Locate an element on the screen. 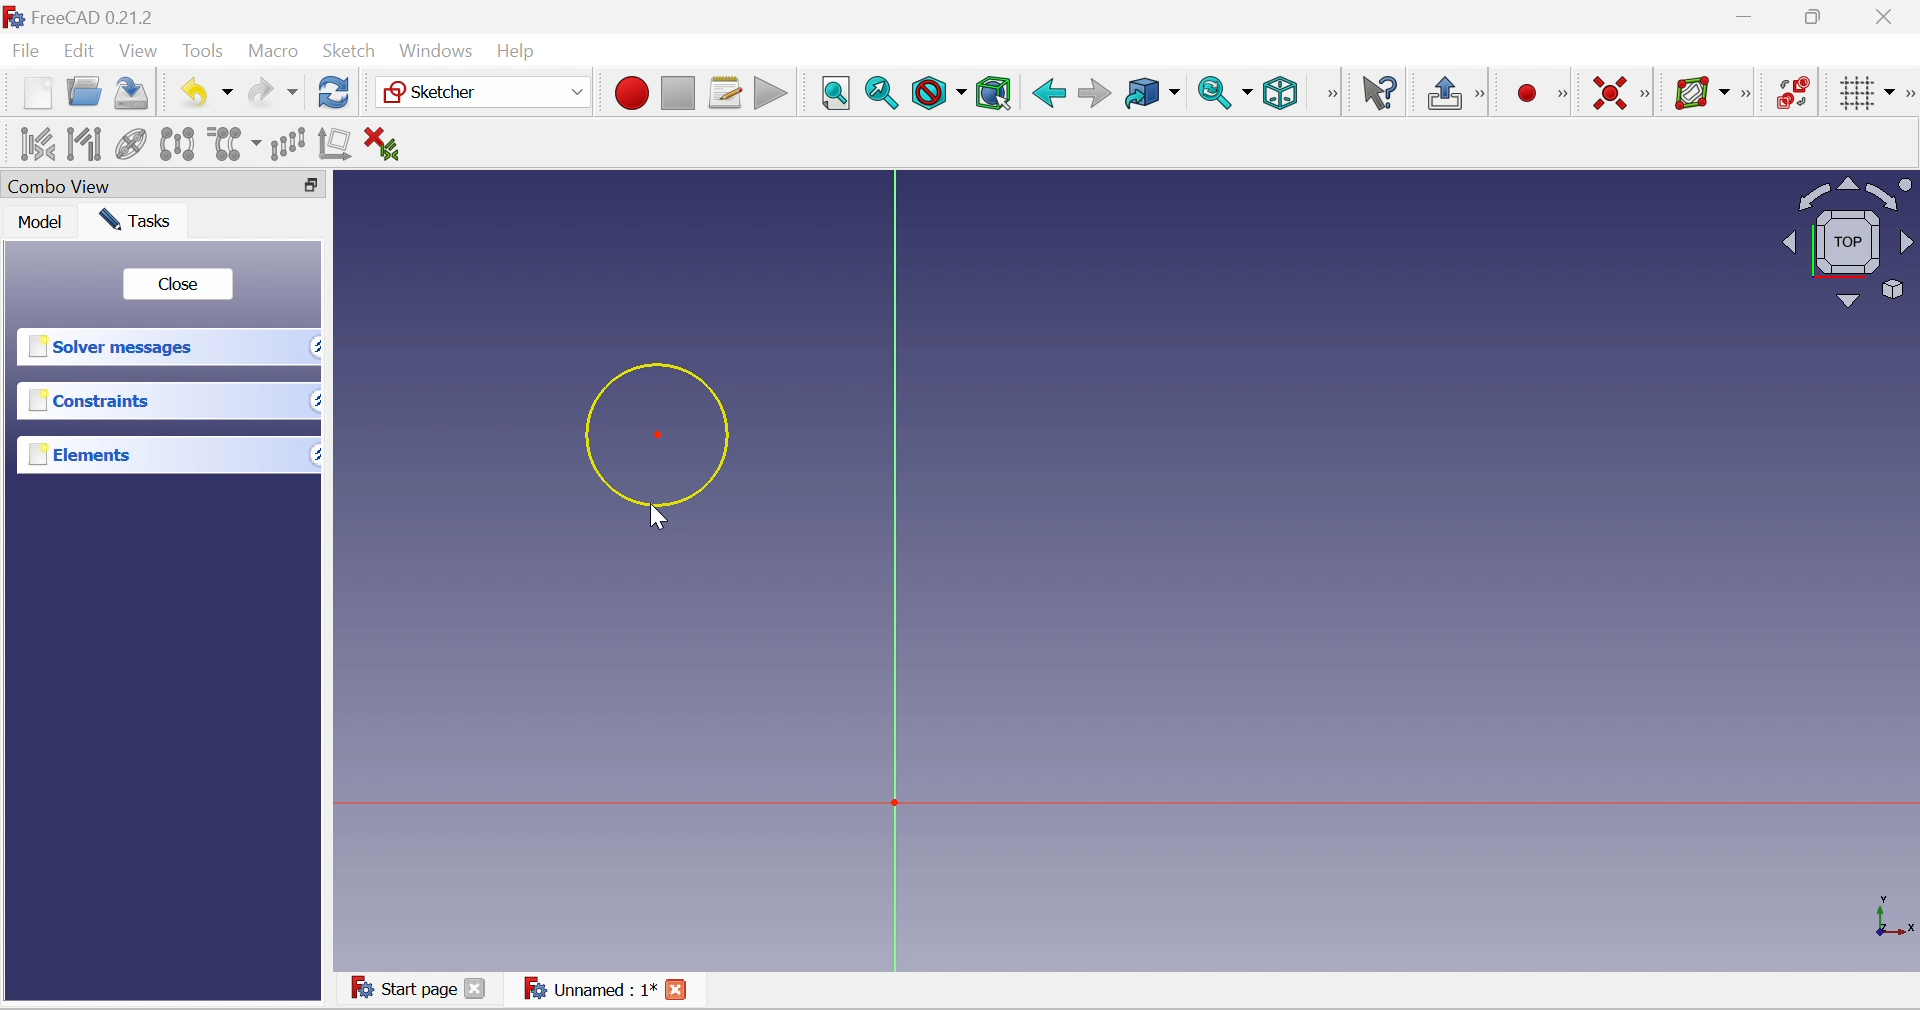 This screenshot has width=1920, height=1010. Fit selection is located at coordinates (880, 92).